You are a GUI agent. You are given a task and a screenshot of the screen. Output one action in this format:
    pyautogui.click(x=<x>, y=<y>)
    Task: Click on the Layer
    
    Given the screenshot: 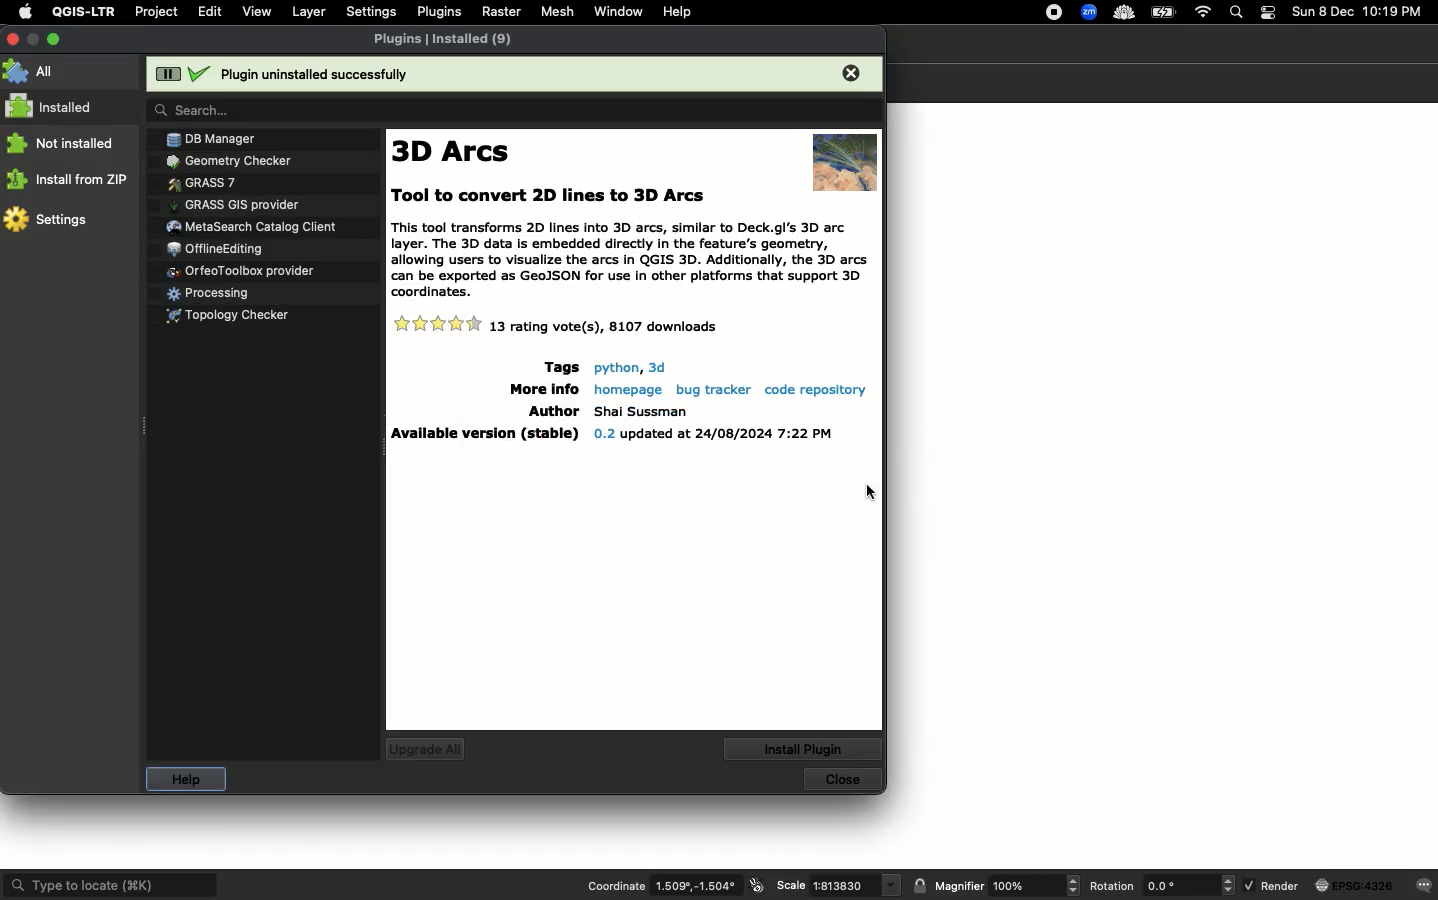 What is the action you would take?
    pyautogui.click(x=311, y=11)
    